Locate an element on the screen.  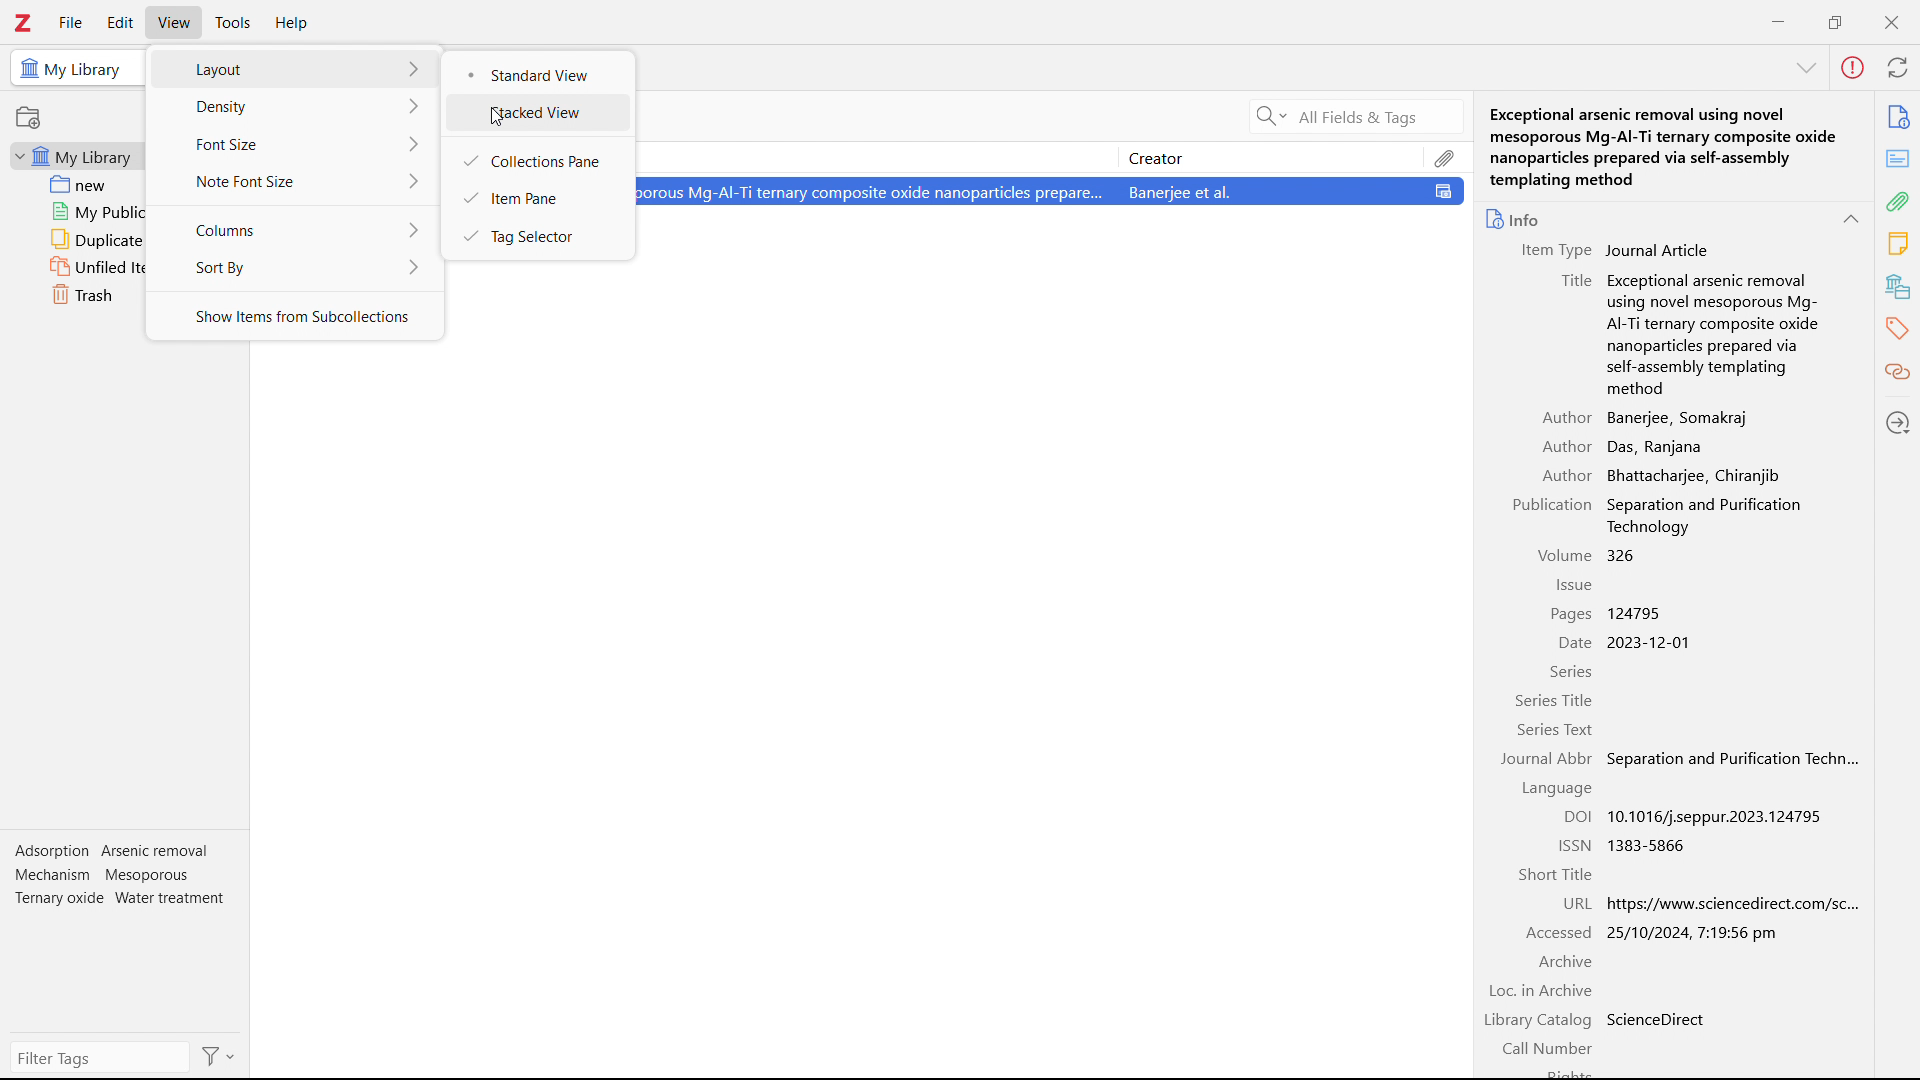
close is located at coordinates (1890, 21).